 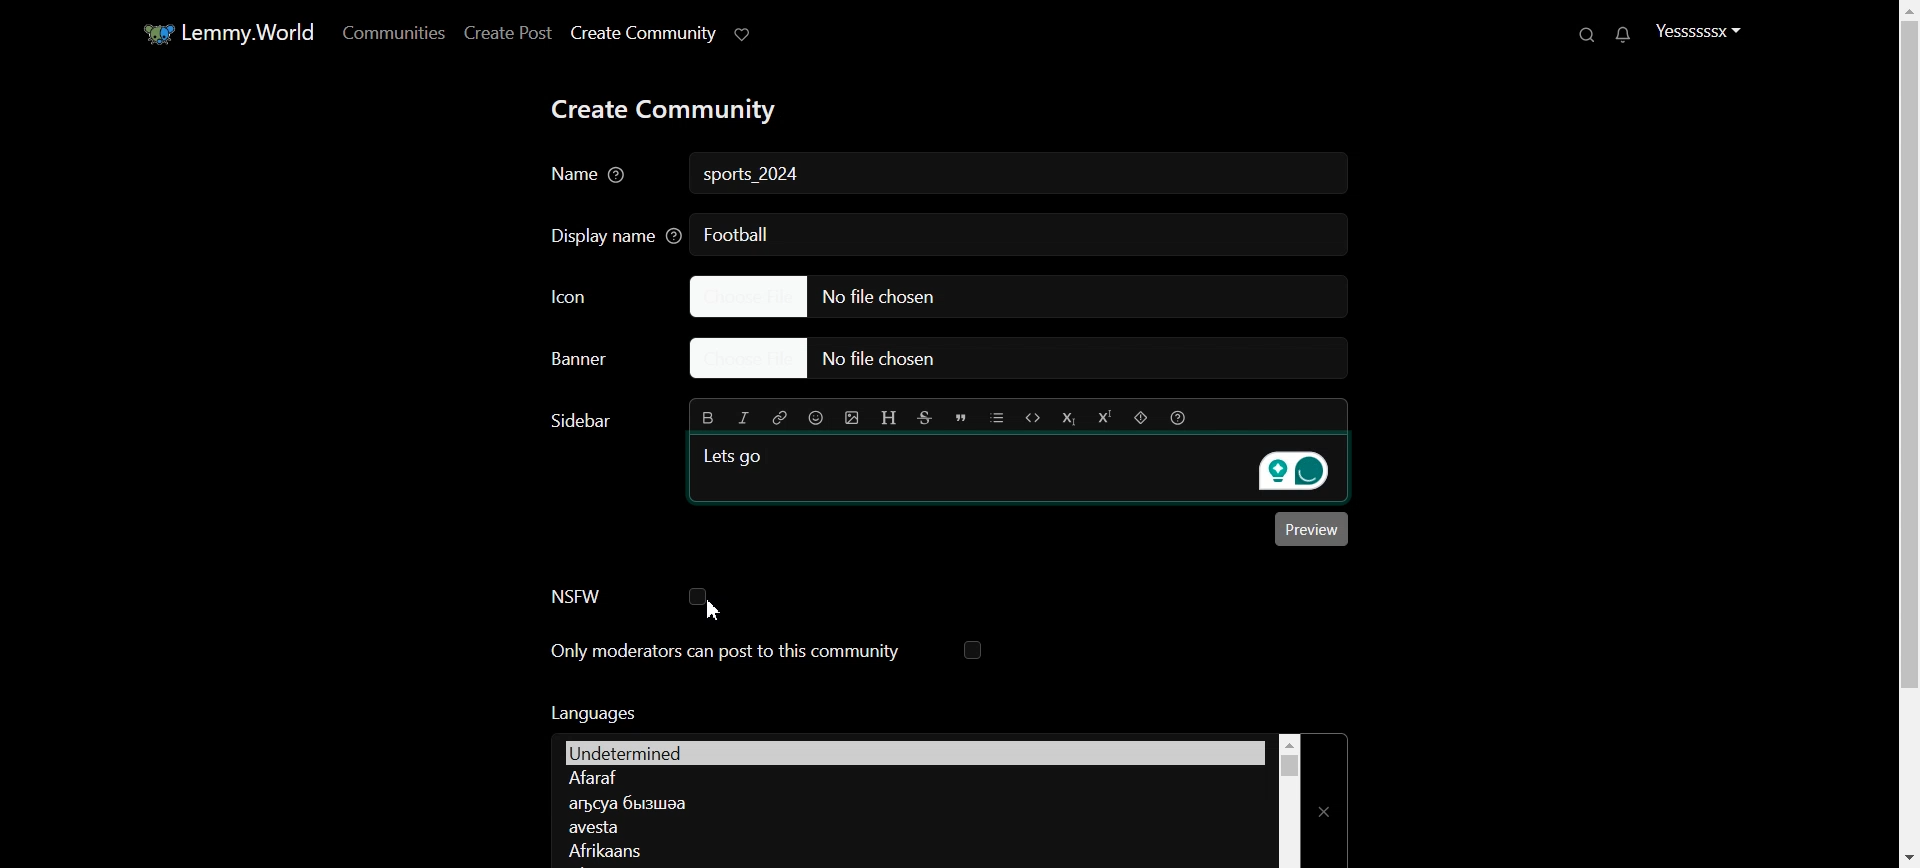 What do you see at coordinates (911, 827) in the screenshot?
I see `Language` at bounding box center [911, 827].